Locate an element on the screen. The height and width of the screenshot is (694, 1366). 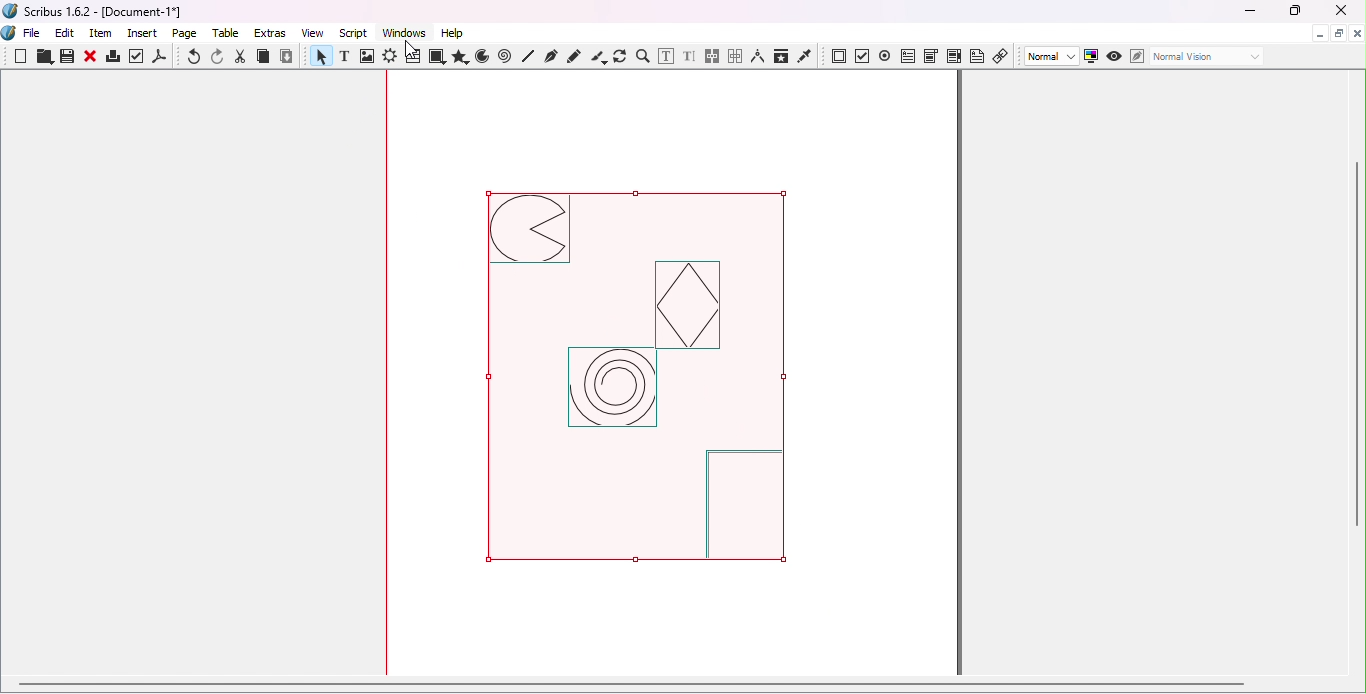
PDF text field is located at coordinates (907, 54).